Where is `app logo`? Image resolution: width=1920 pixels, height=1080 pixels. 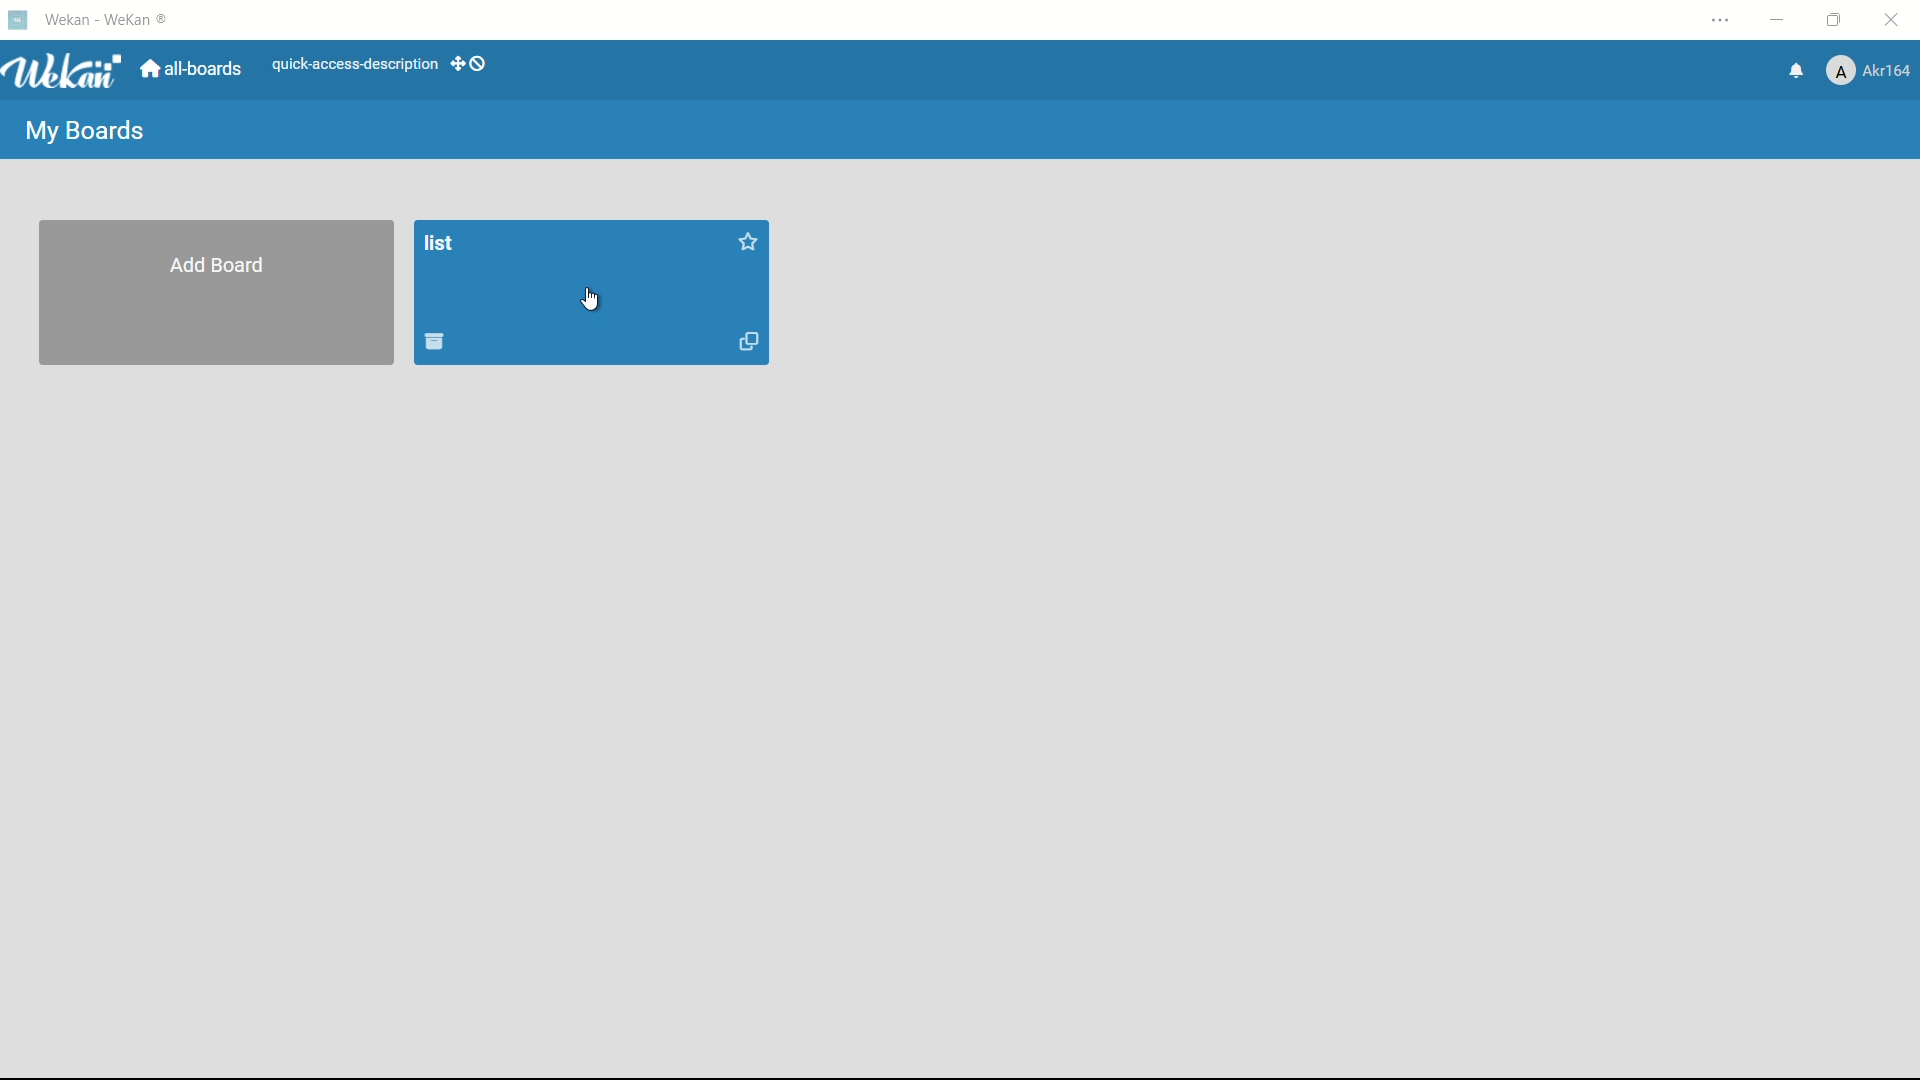
app logo is located at coordinates (65, 71).